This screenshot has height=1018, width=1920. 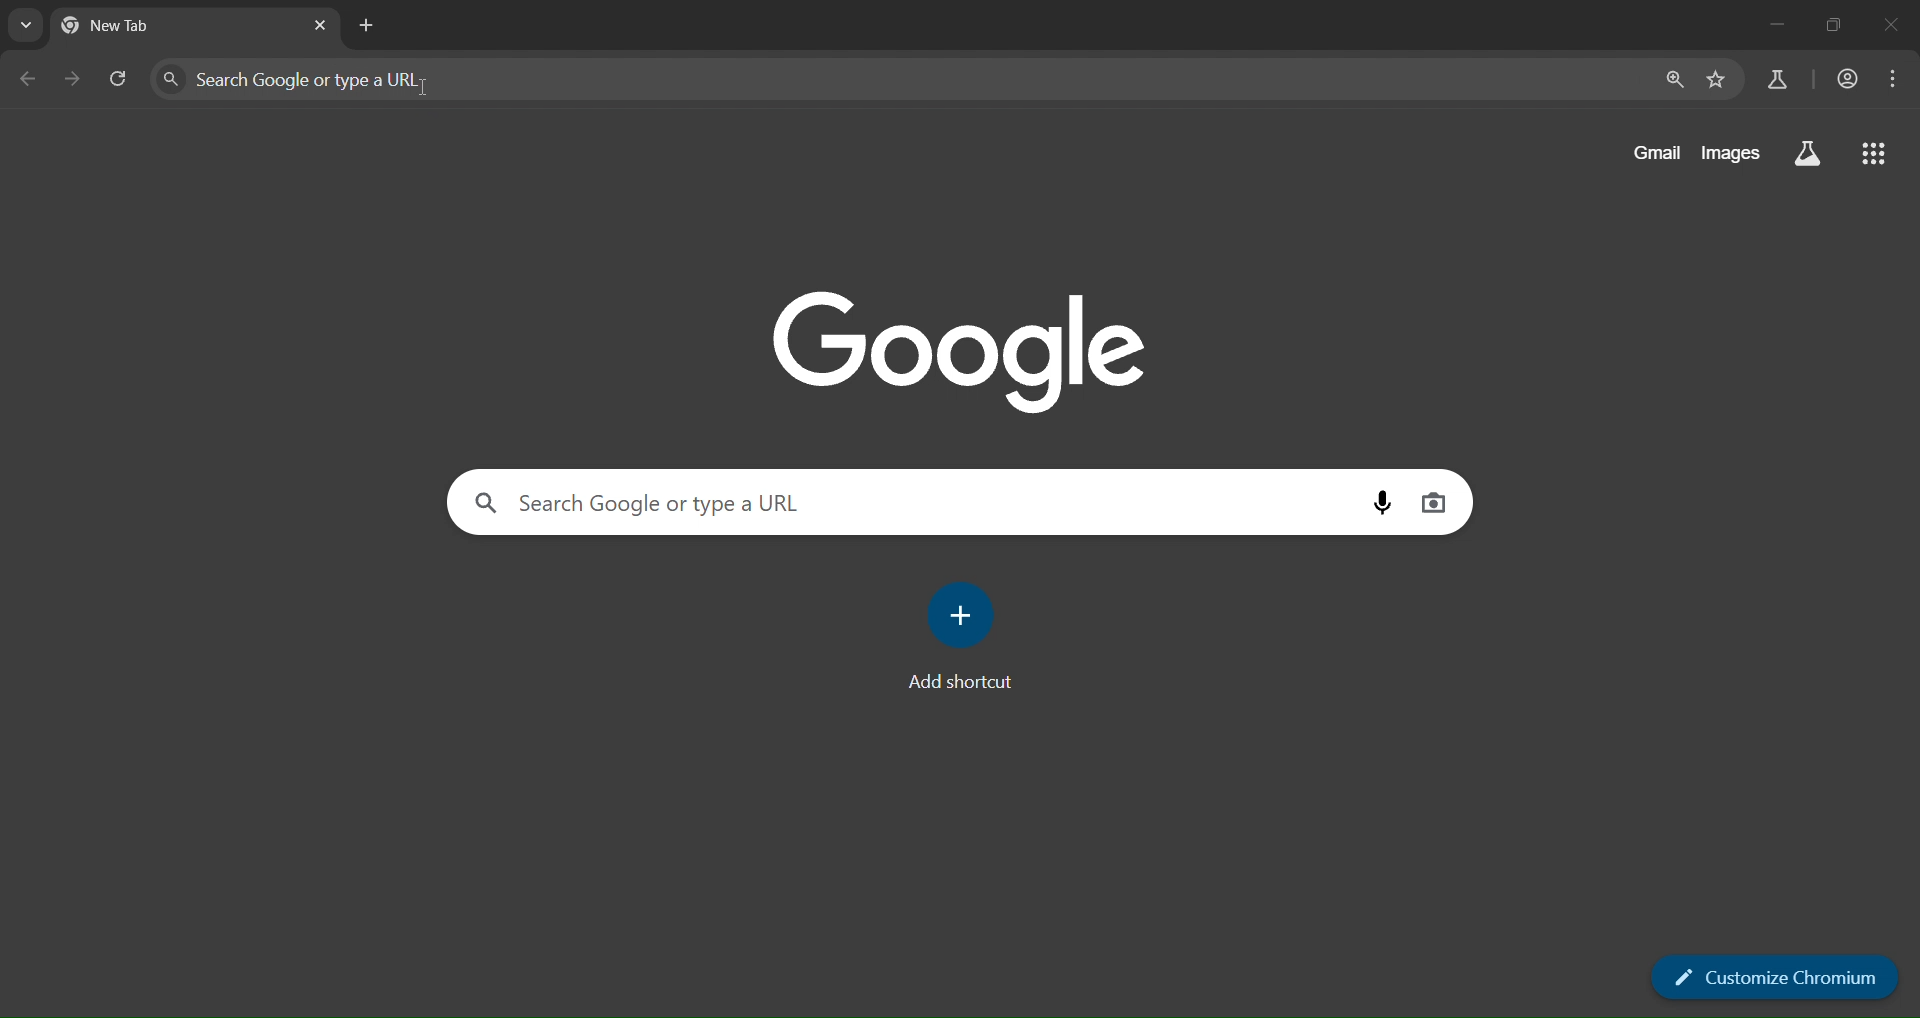 What do you see at coordinates (958, 344) in the screenshot?
I see `google` at bounding box center [958, 344].